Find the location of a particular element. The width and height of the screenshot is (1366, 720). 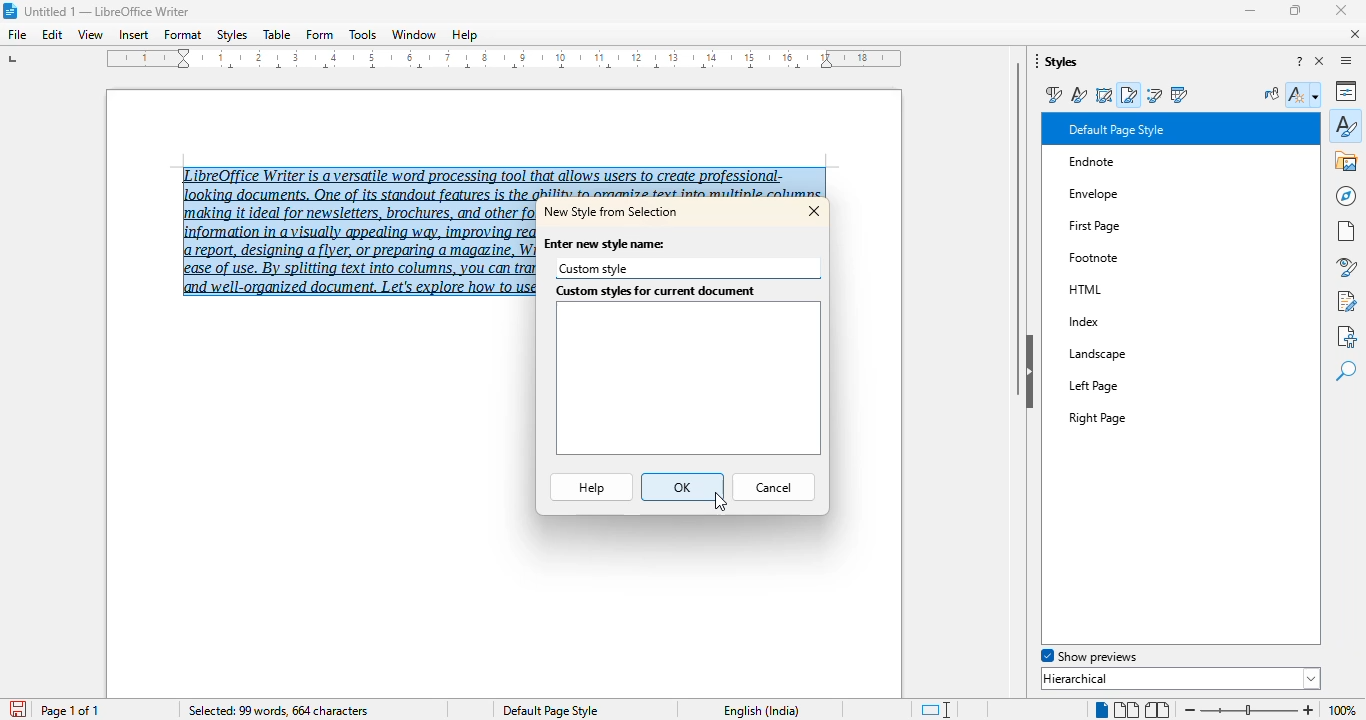

selected: 99 words, 664 characters is located at coordinates (277, 711).